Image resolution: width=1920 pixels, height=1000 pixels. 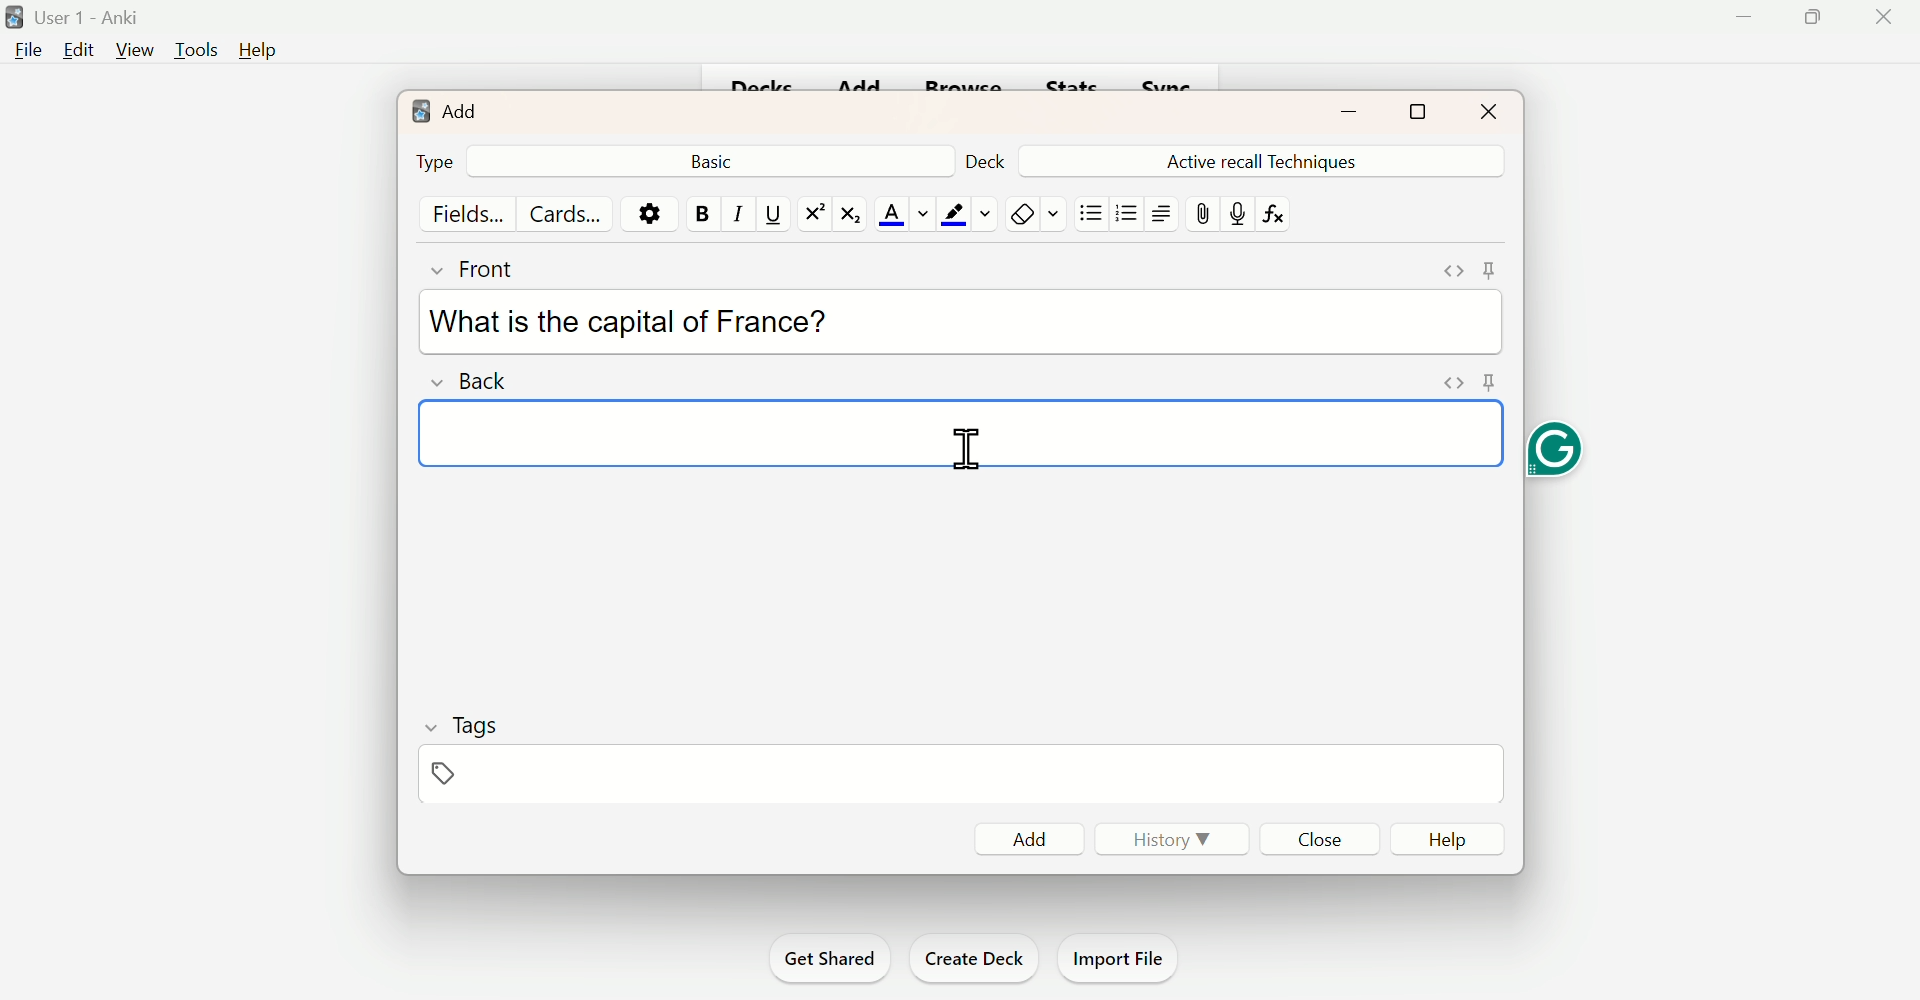 What do you see at coordinates (1882, 17) in the screenshot?
I see `Close` at bounding box center [1882, 17].